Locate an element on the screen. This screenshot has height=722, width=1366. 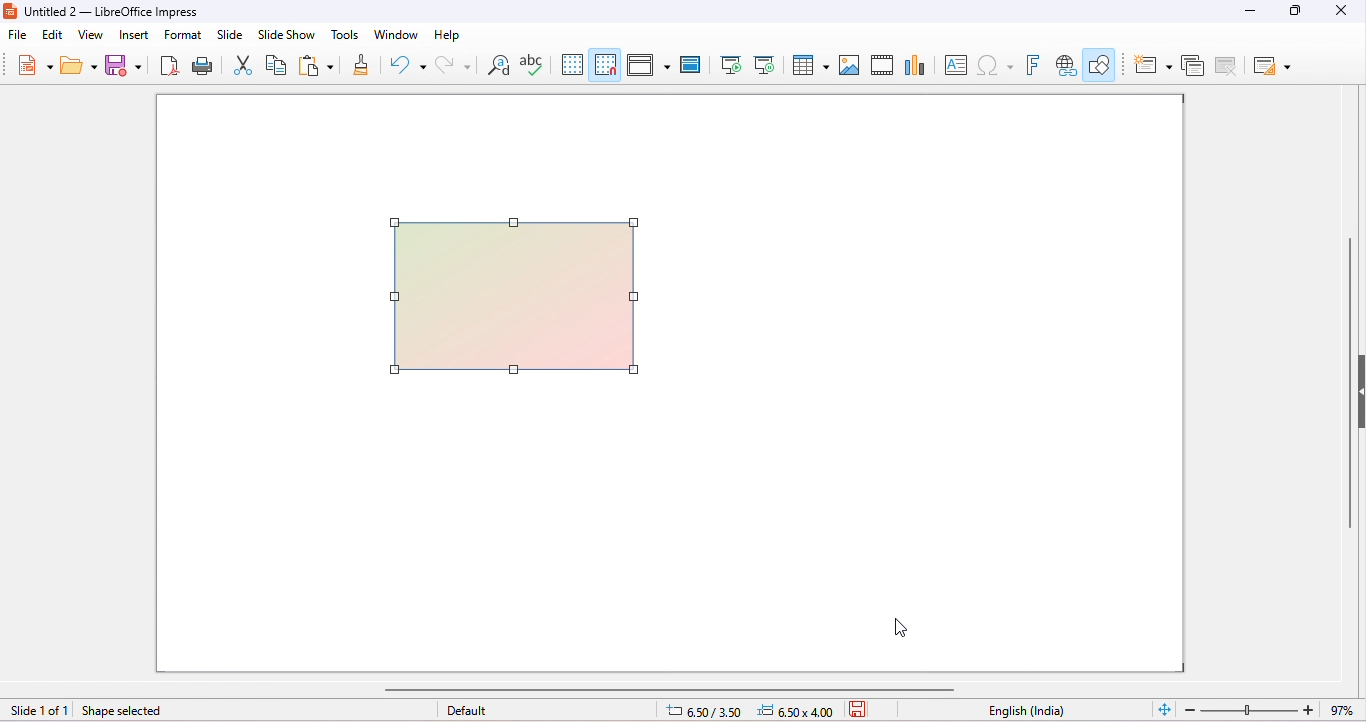
copy is located at coordinates (276, 64).